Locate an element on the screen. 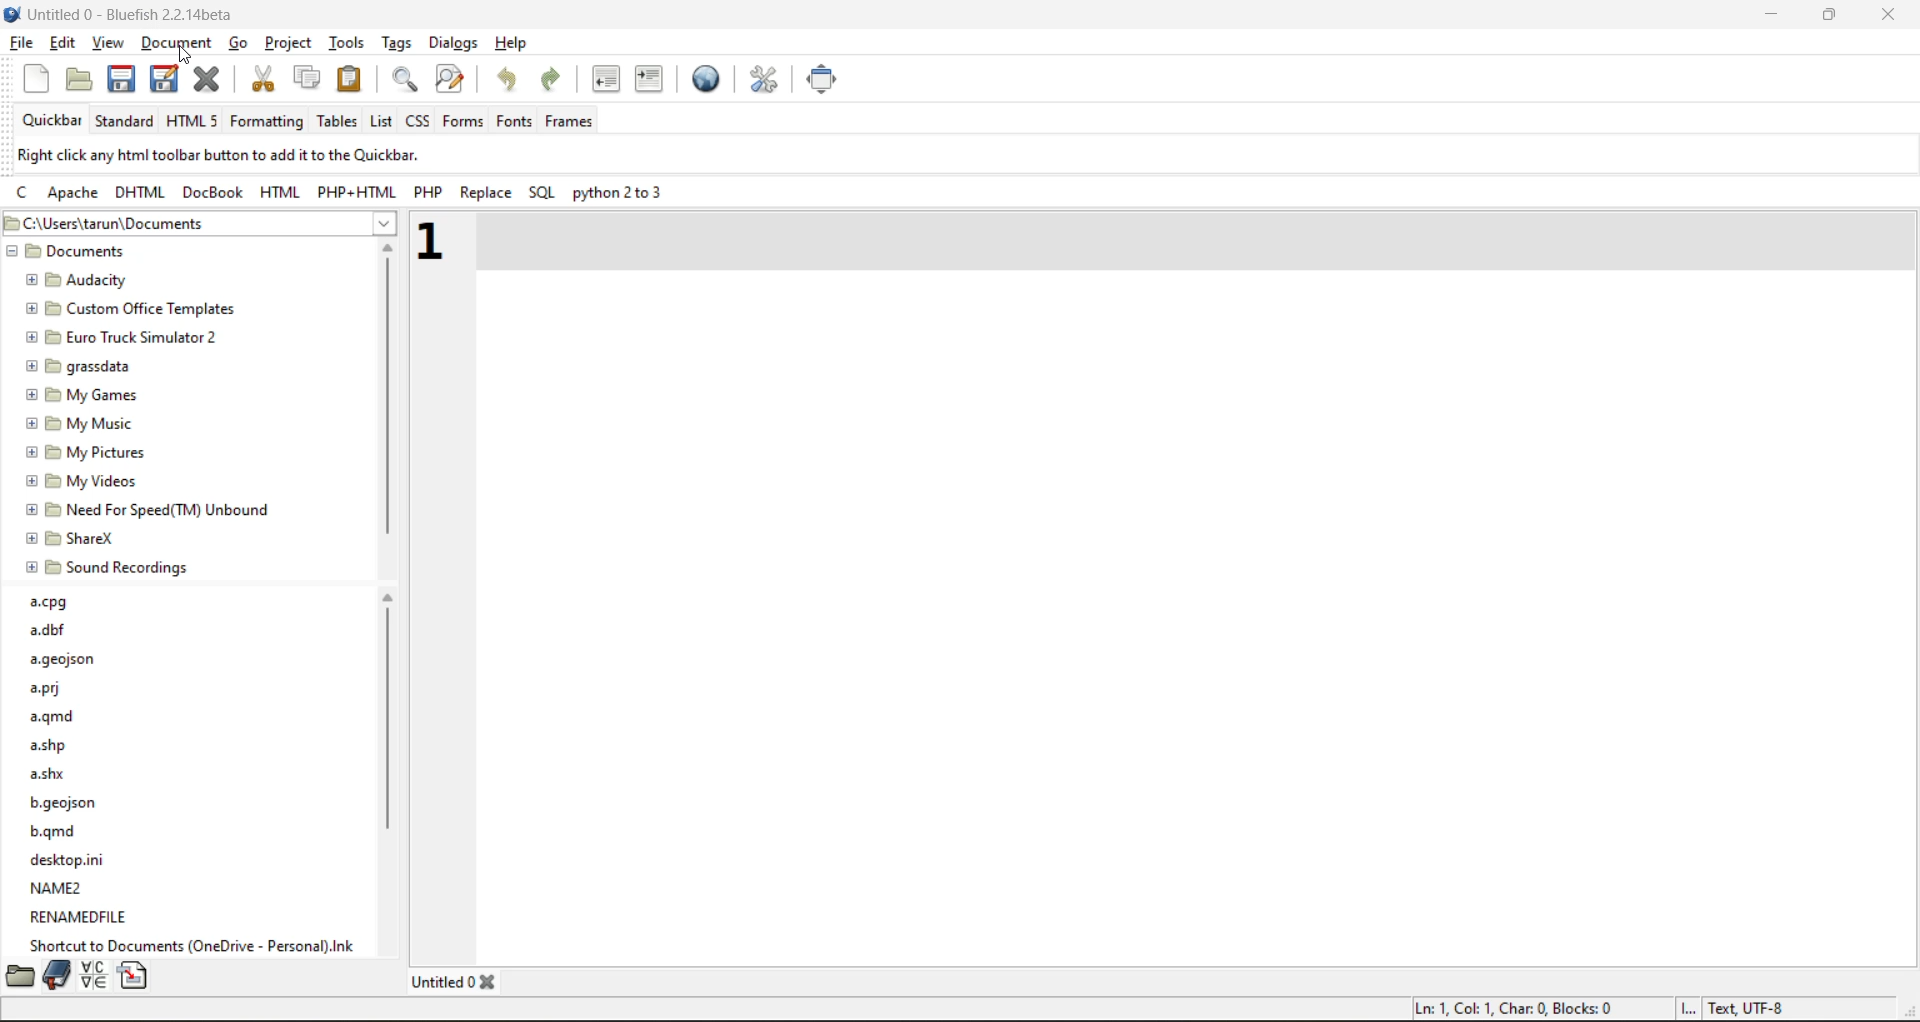 The image size is (1920, 1022). tools is located at coordinates (348, 42).